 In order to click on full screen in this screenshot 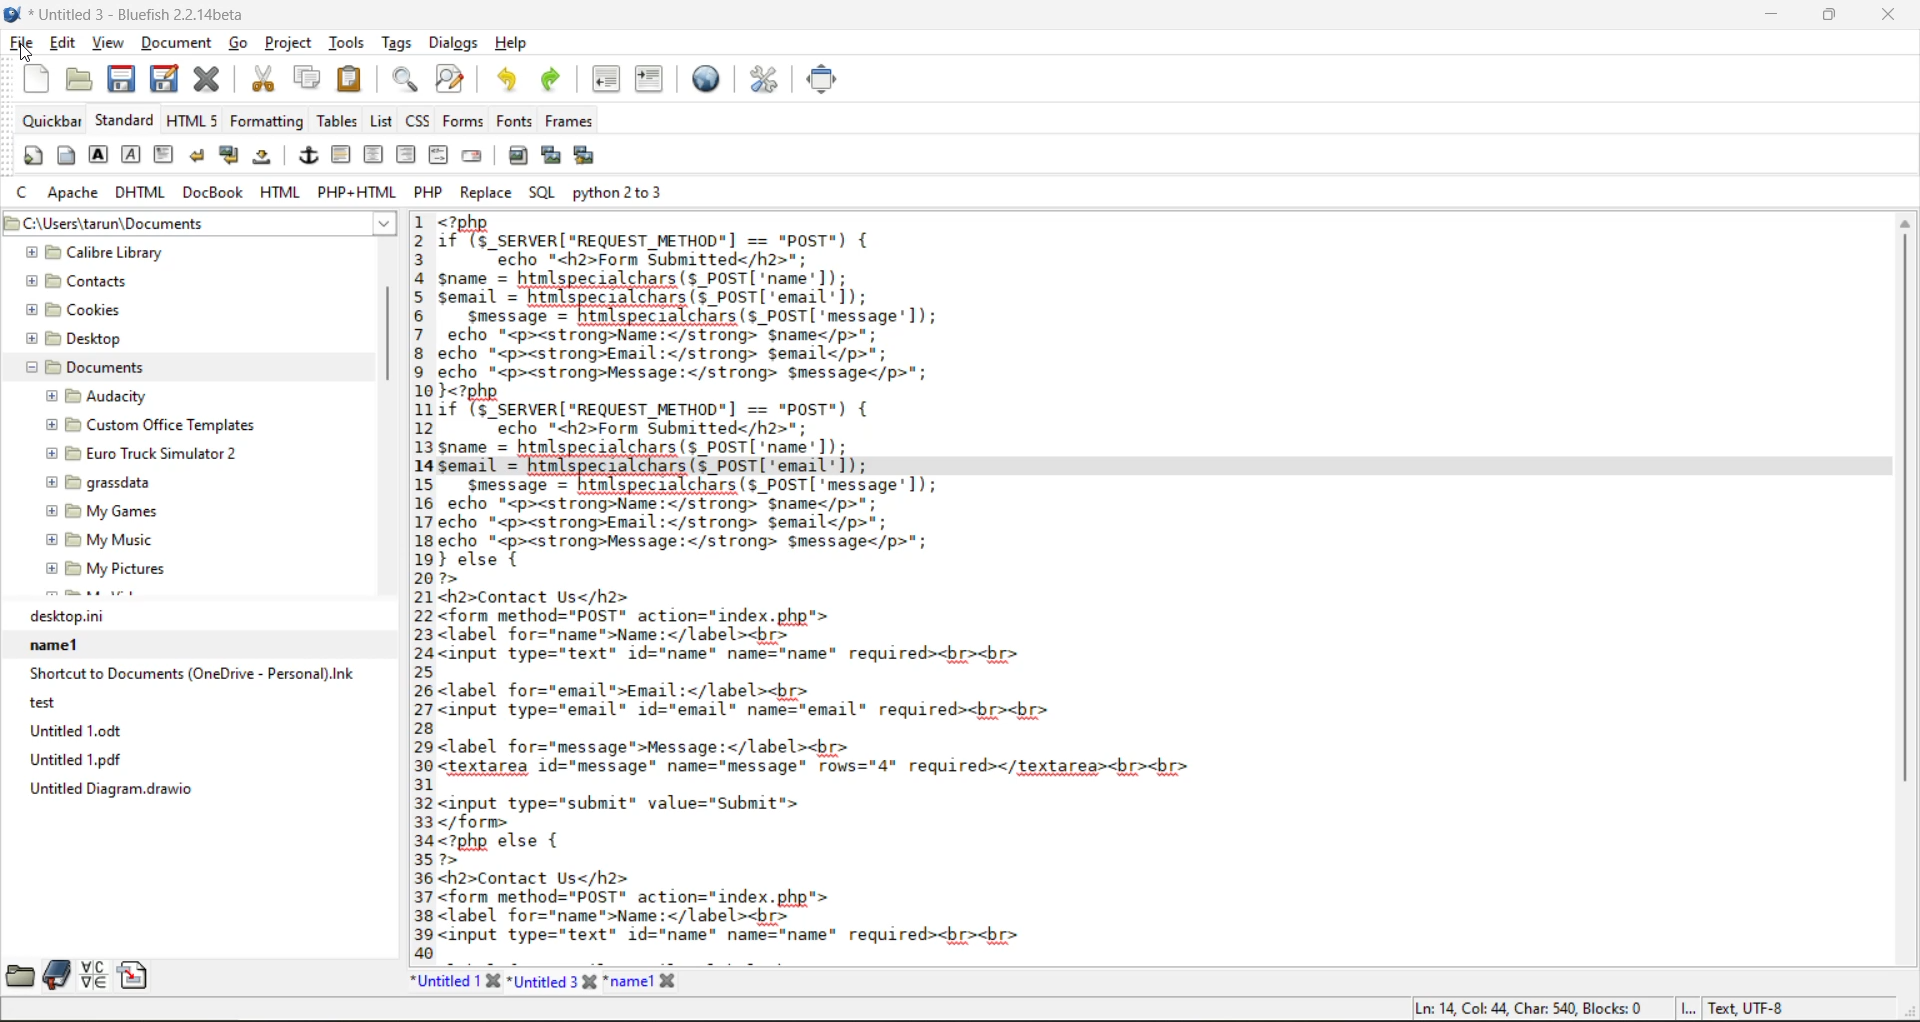, I will do `click(824, 79)`.